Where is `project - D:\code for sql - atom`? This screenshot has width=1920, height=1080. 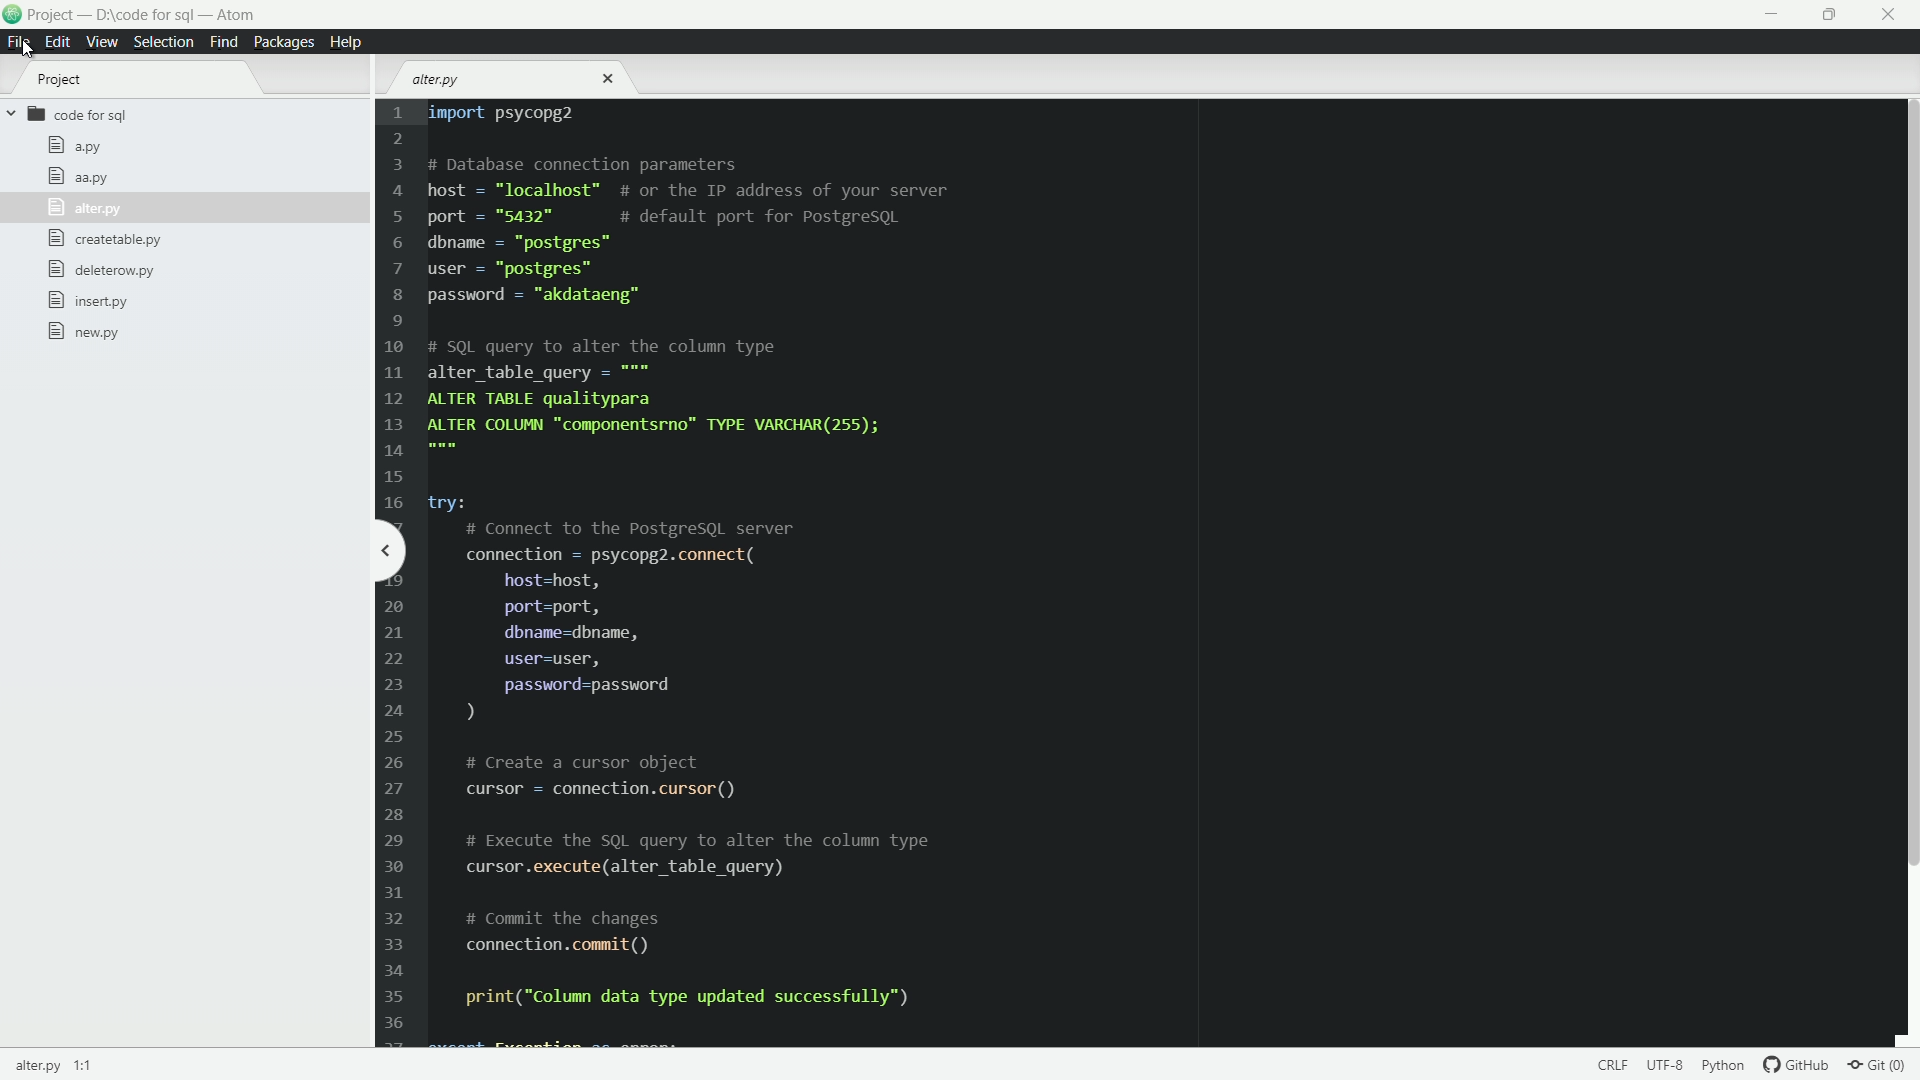 project - D:\code for sql - atom is located at coordinates (145, 16).